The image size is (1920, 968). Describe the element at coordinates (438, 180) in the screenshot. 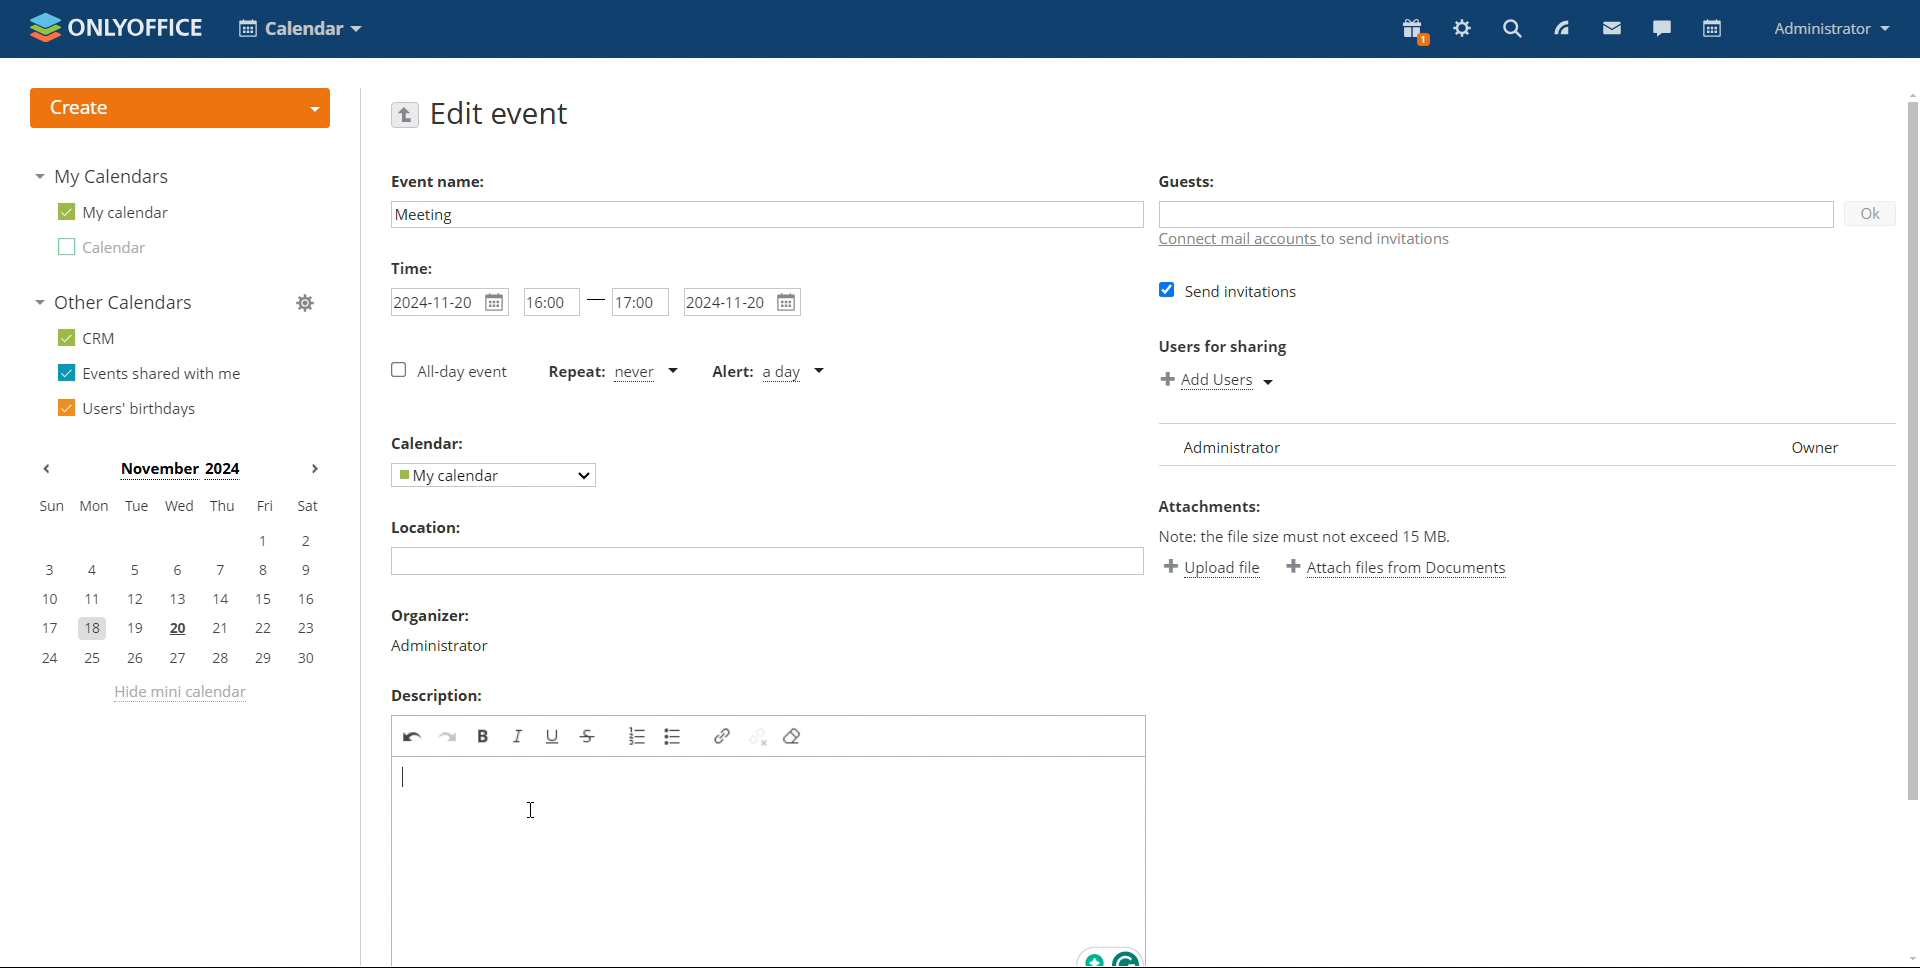

I see `event name` at that location.